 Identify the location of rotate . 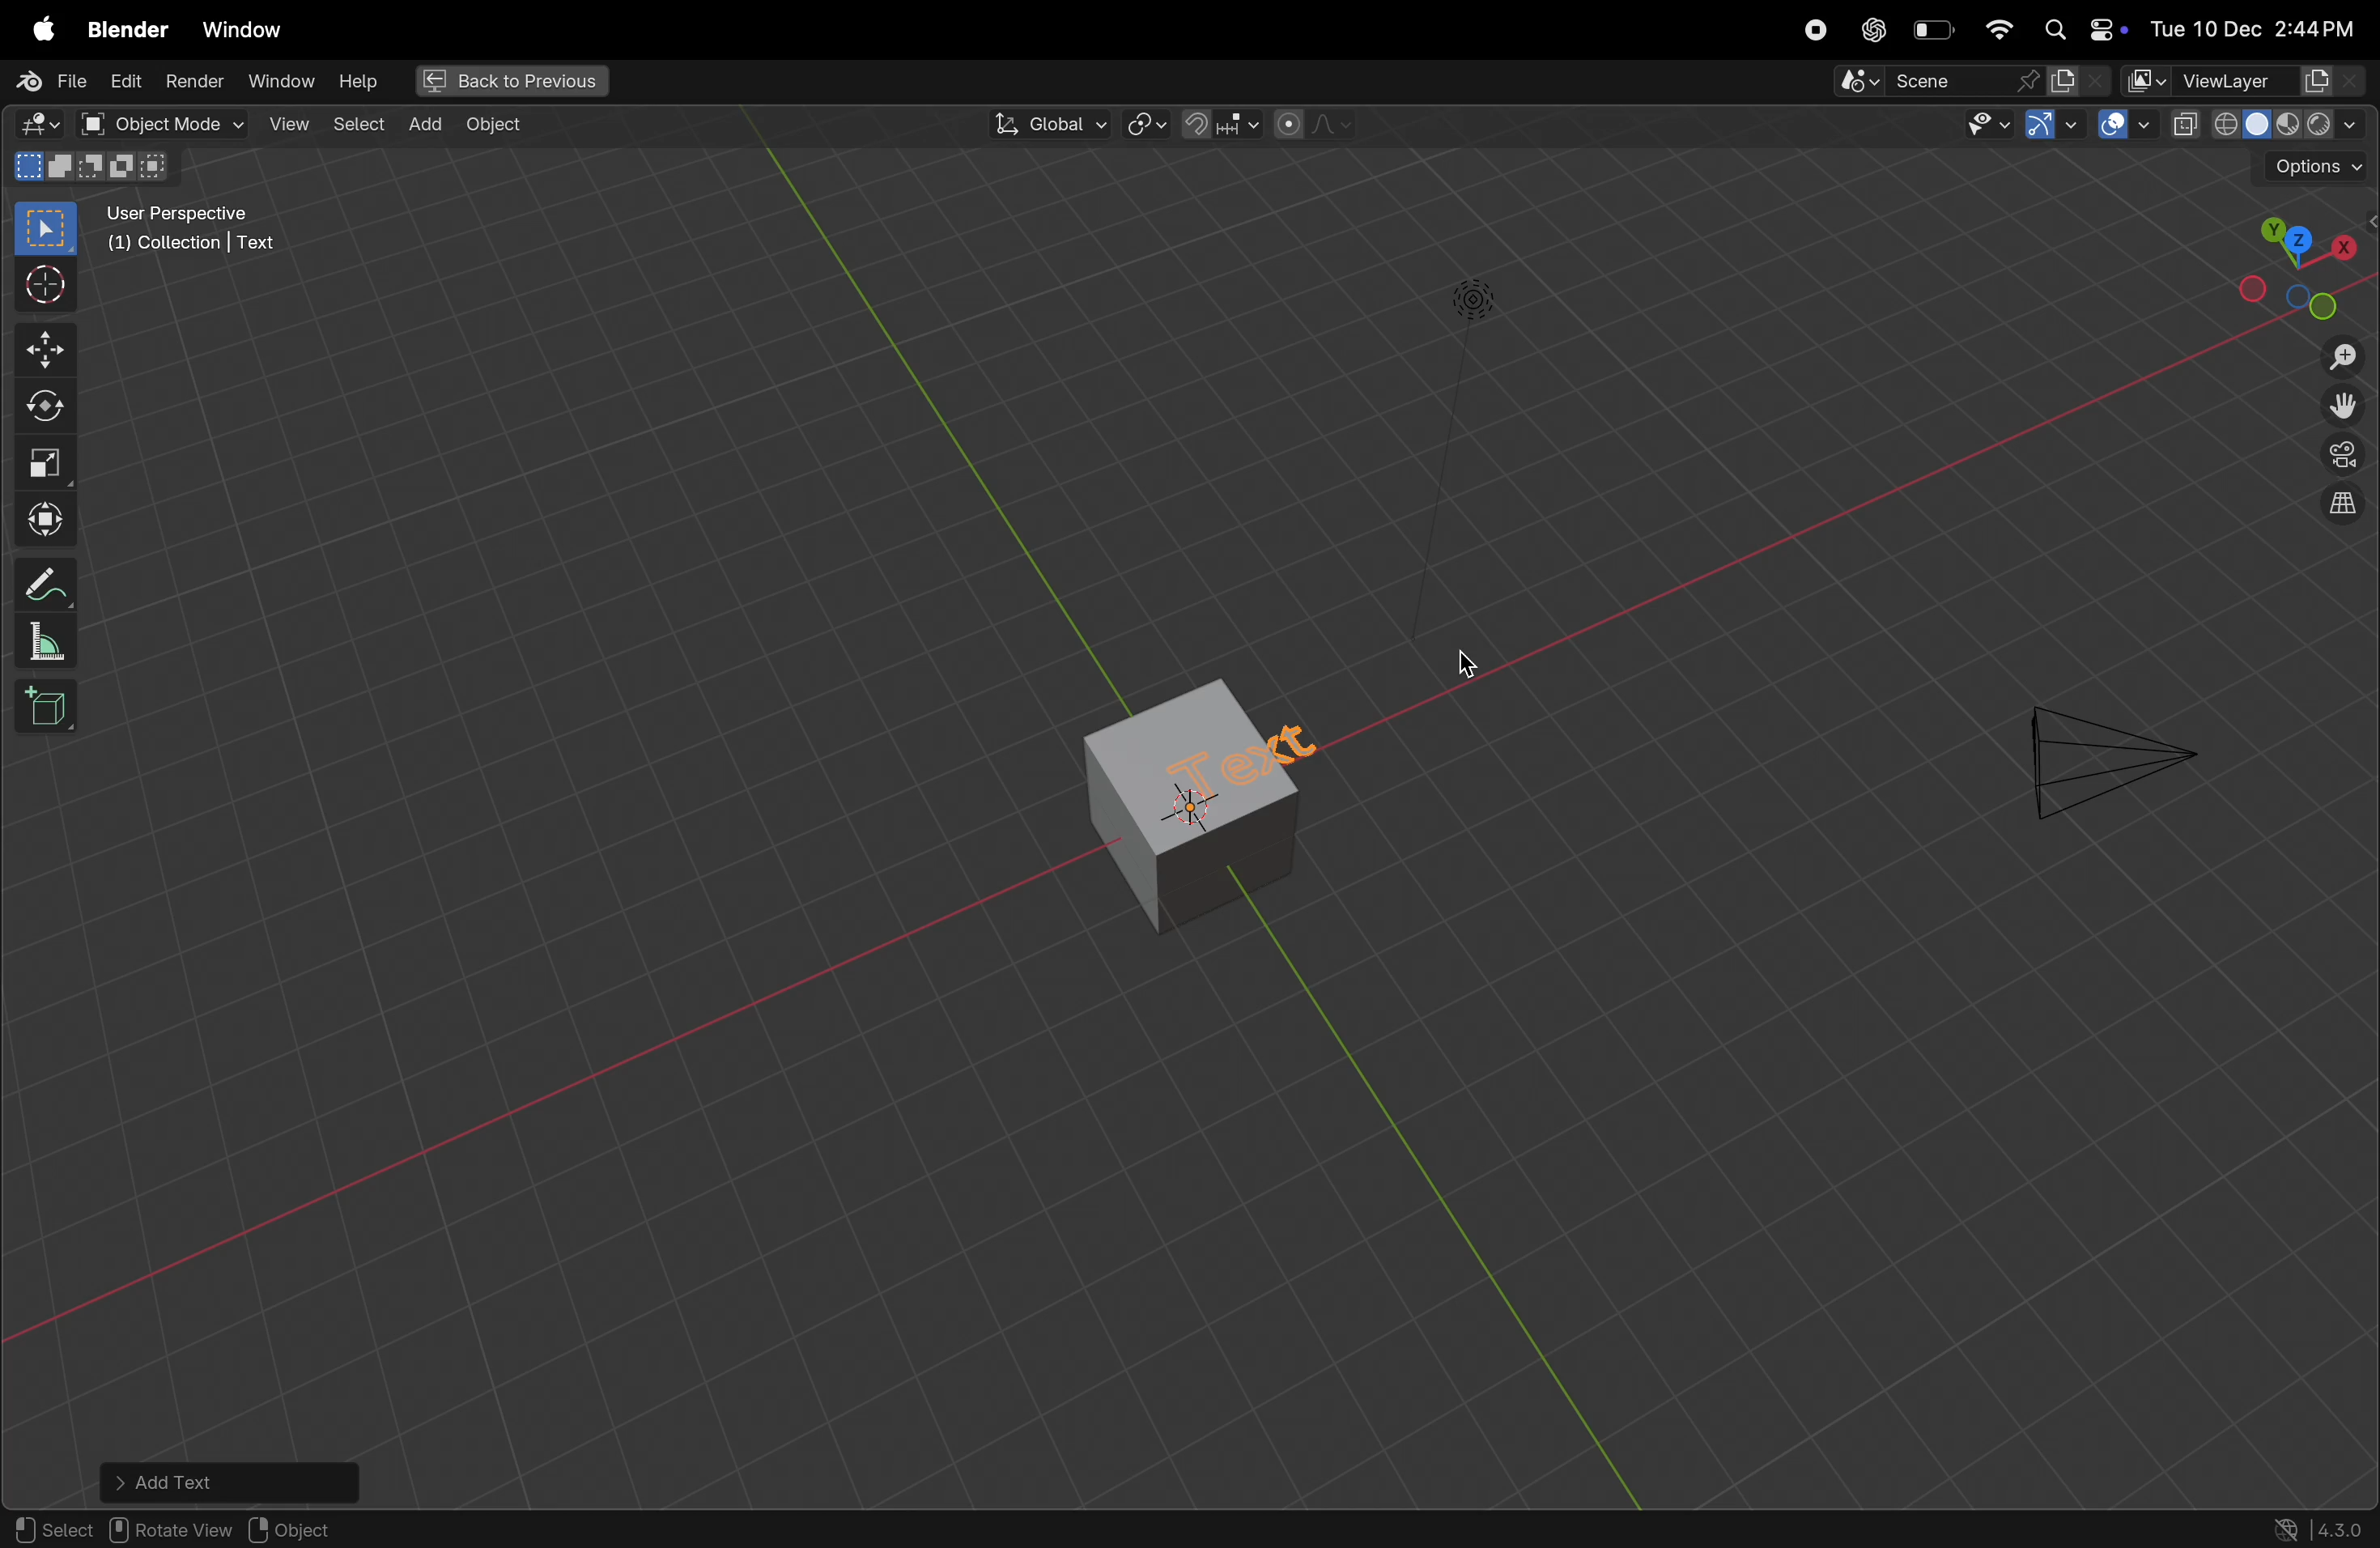
(41, 404).